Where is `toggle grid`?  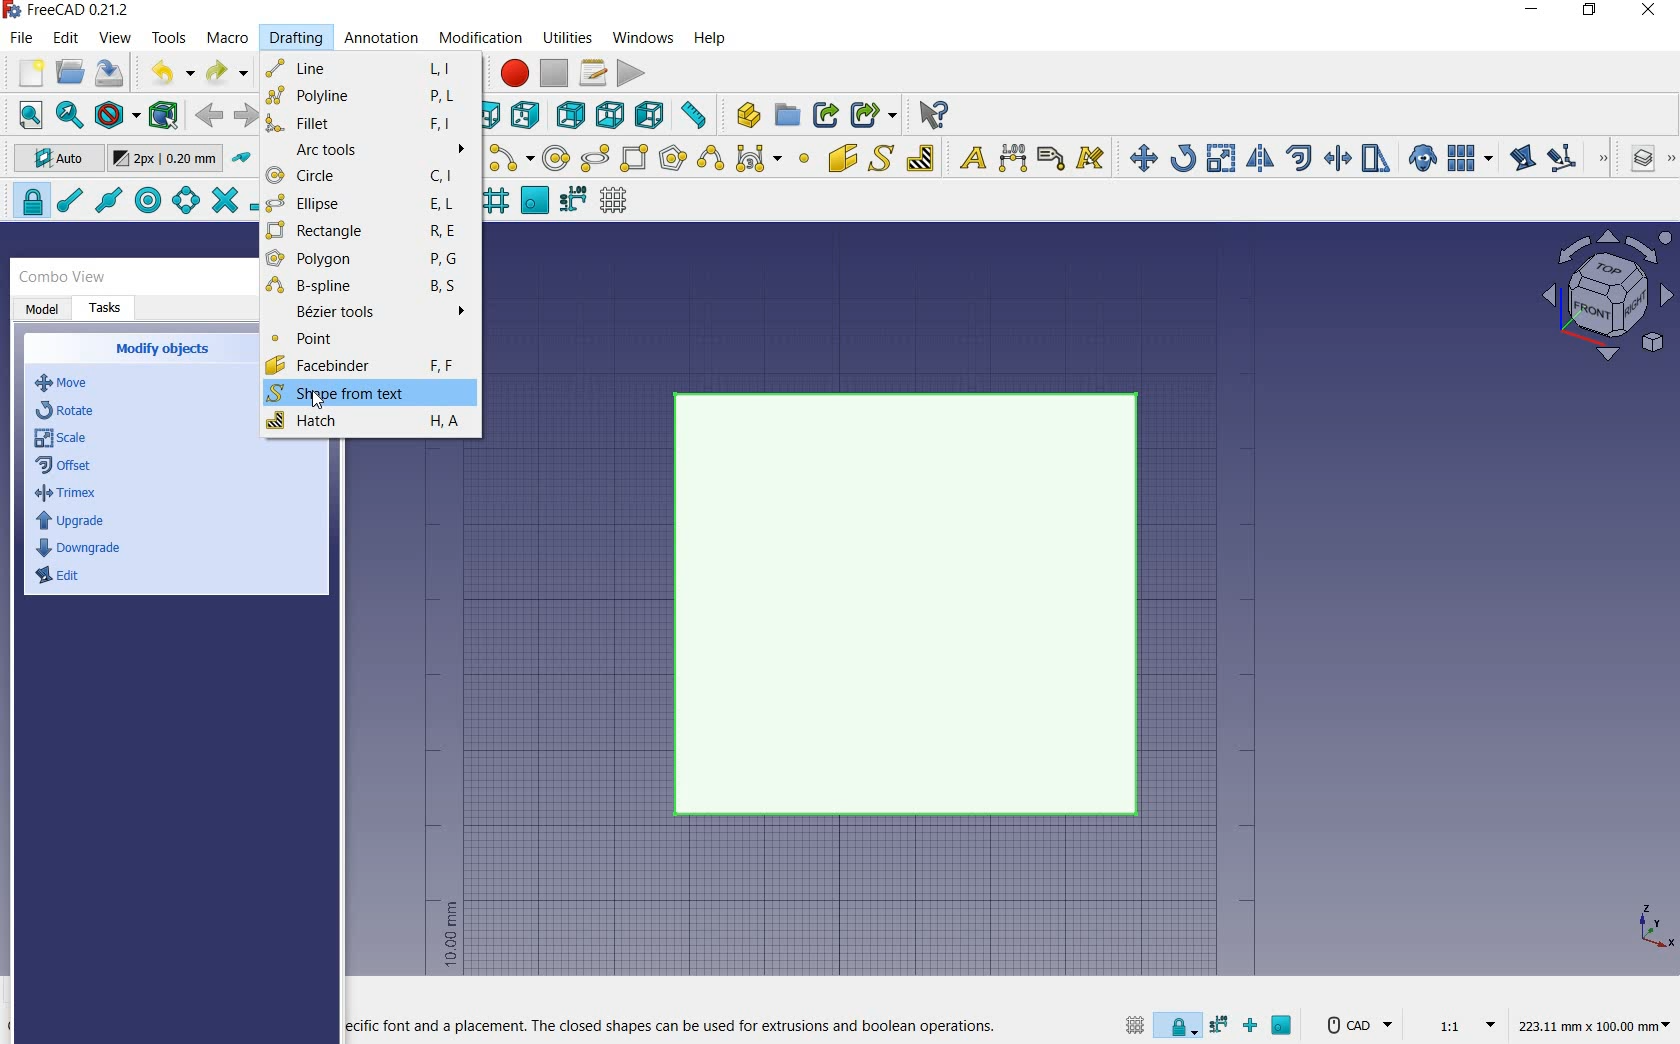 toggle grid is located at coordinates (1132, 1024).